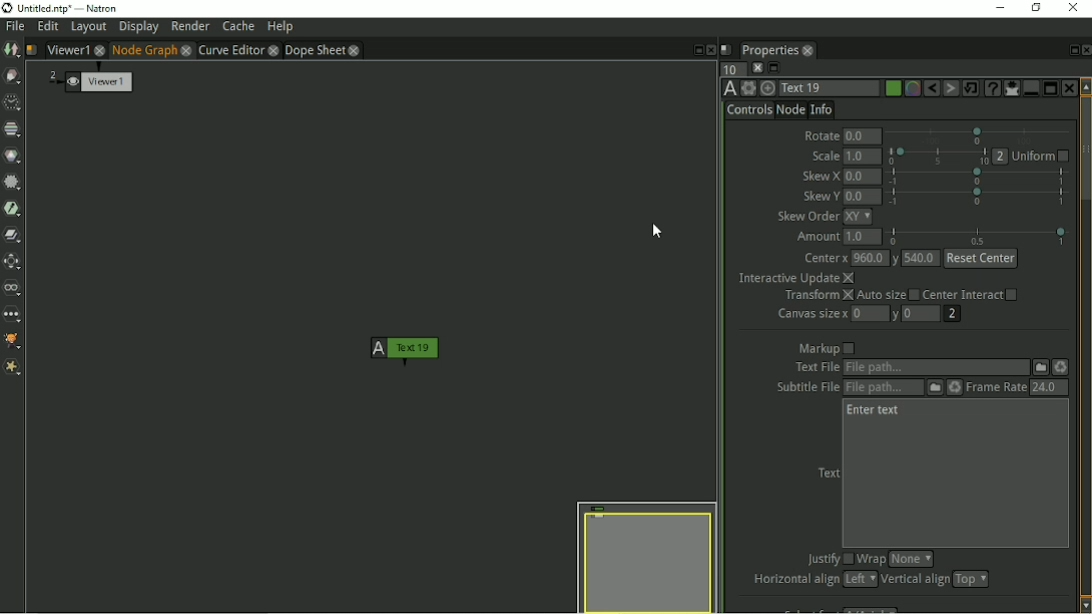  Describe the element at coordinates (864, 237) in the screenshot. I see `1.0` at that location.